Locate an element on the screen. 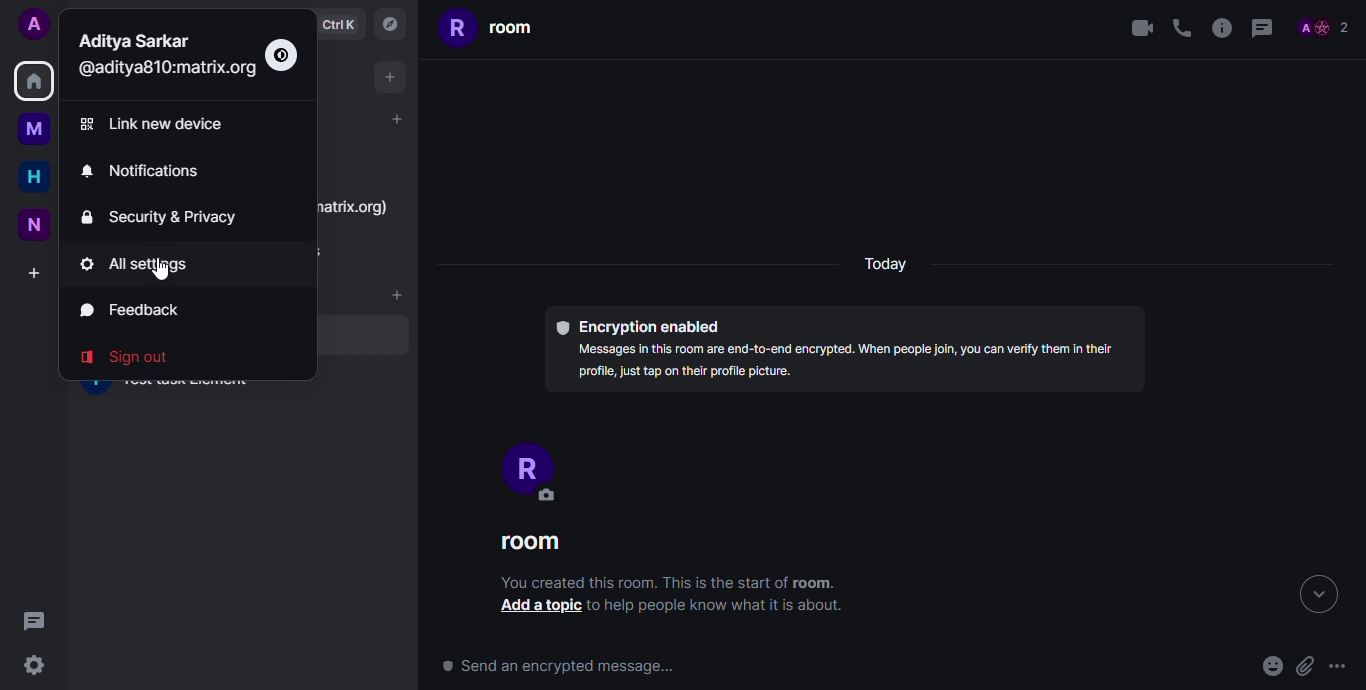  room is located at coordinates (489, 27).